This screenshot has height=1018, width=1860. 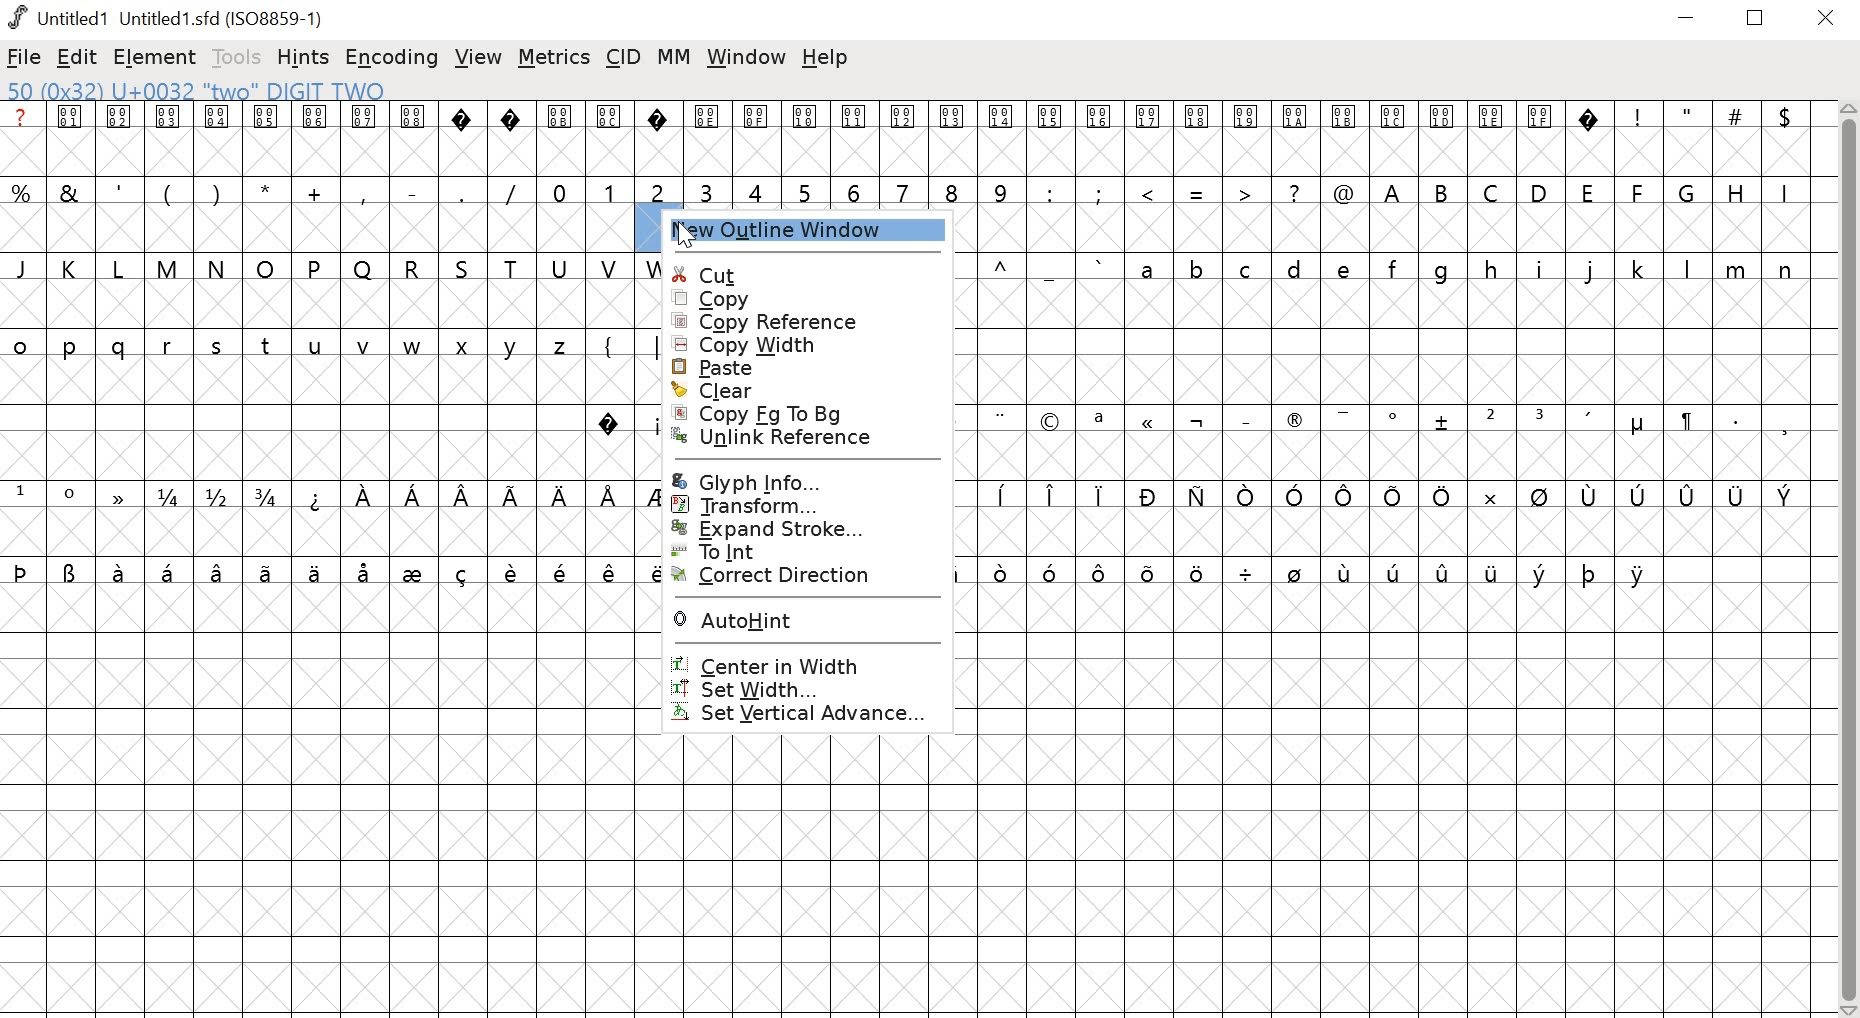 What do you see at coordinates (157, 56) in the screenshot?
I see `element` at bounding box center [157, 56].